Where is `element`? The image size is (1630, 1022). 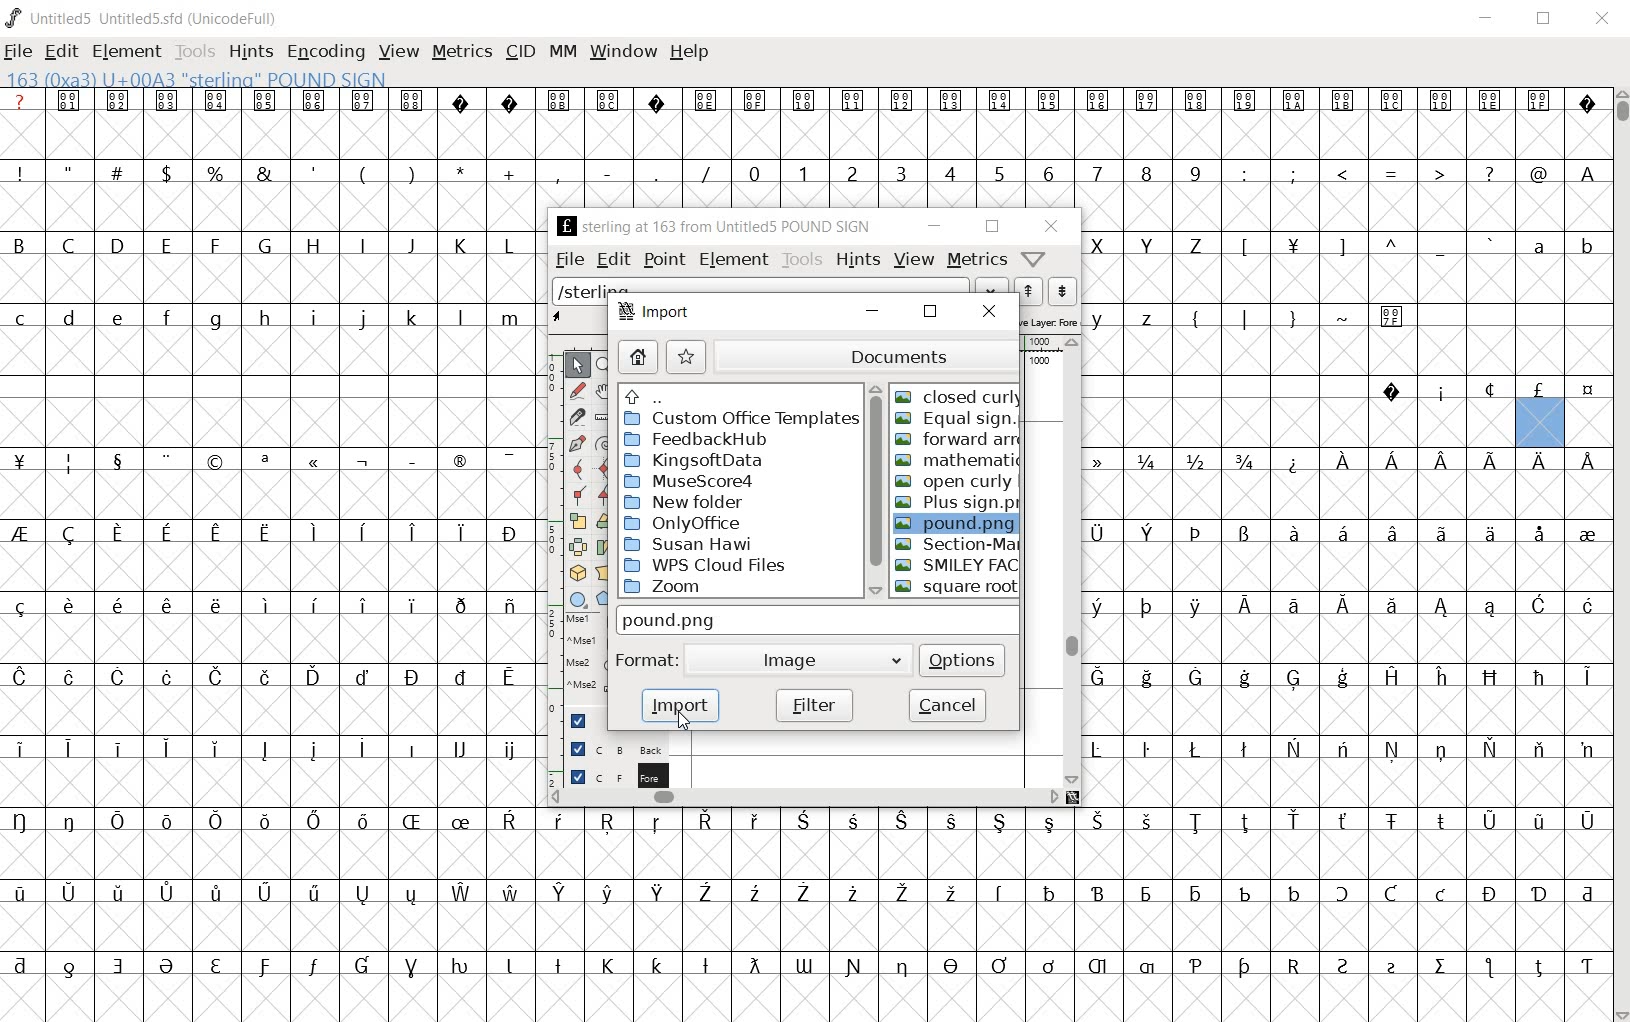
element is located at coordinates (734, 258).